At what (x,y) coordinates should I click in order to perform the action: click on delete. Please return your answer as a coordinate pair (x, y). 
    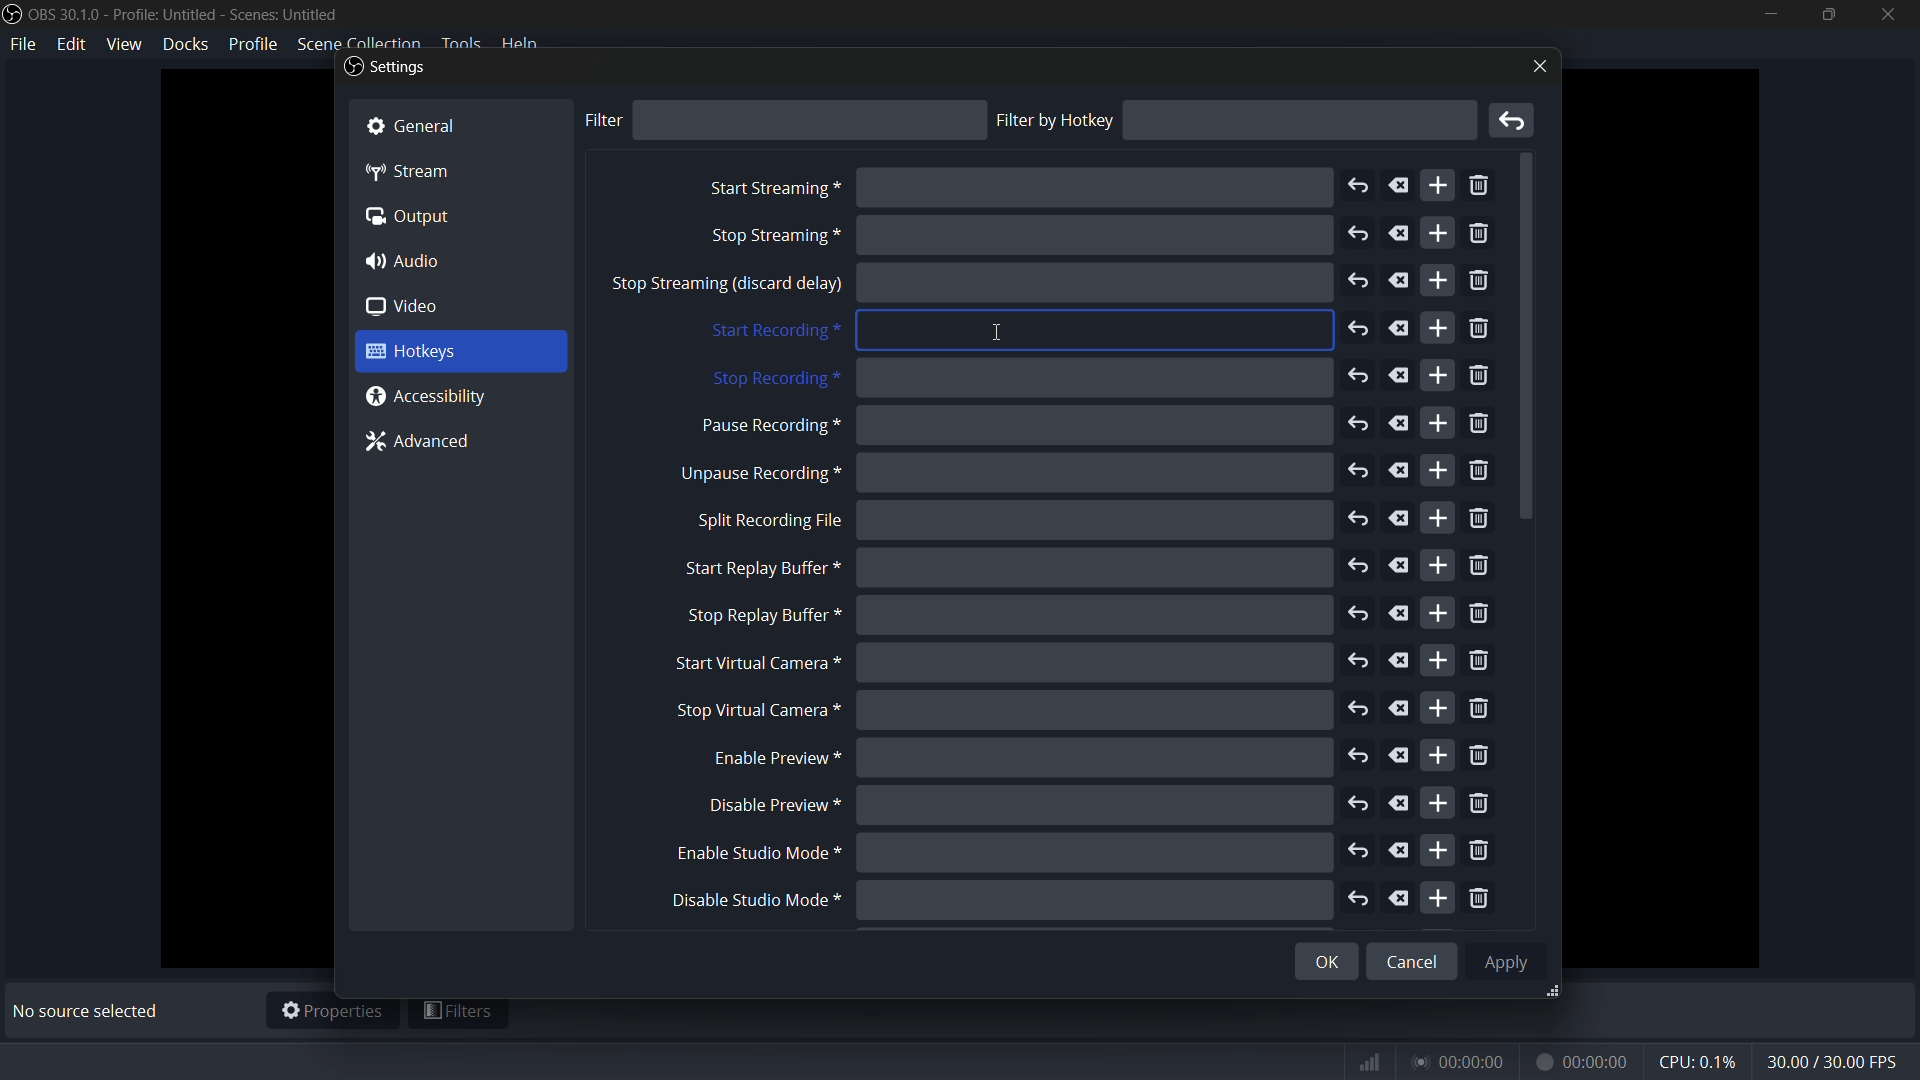
    Looking at the image, I should click on (1400, 565).